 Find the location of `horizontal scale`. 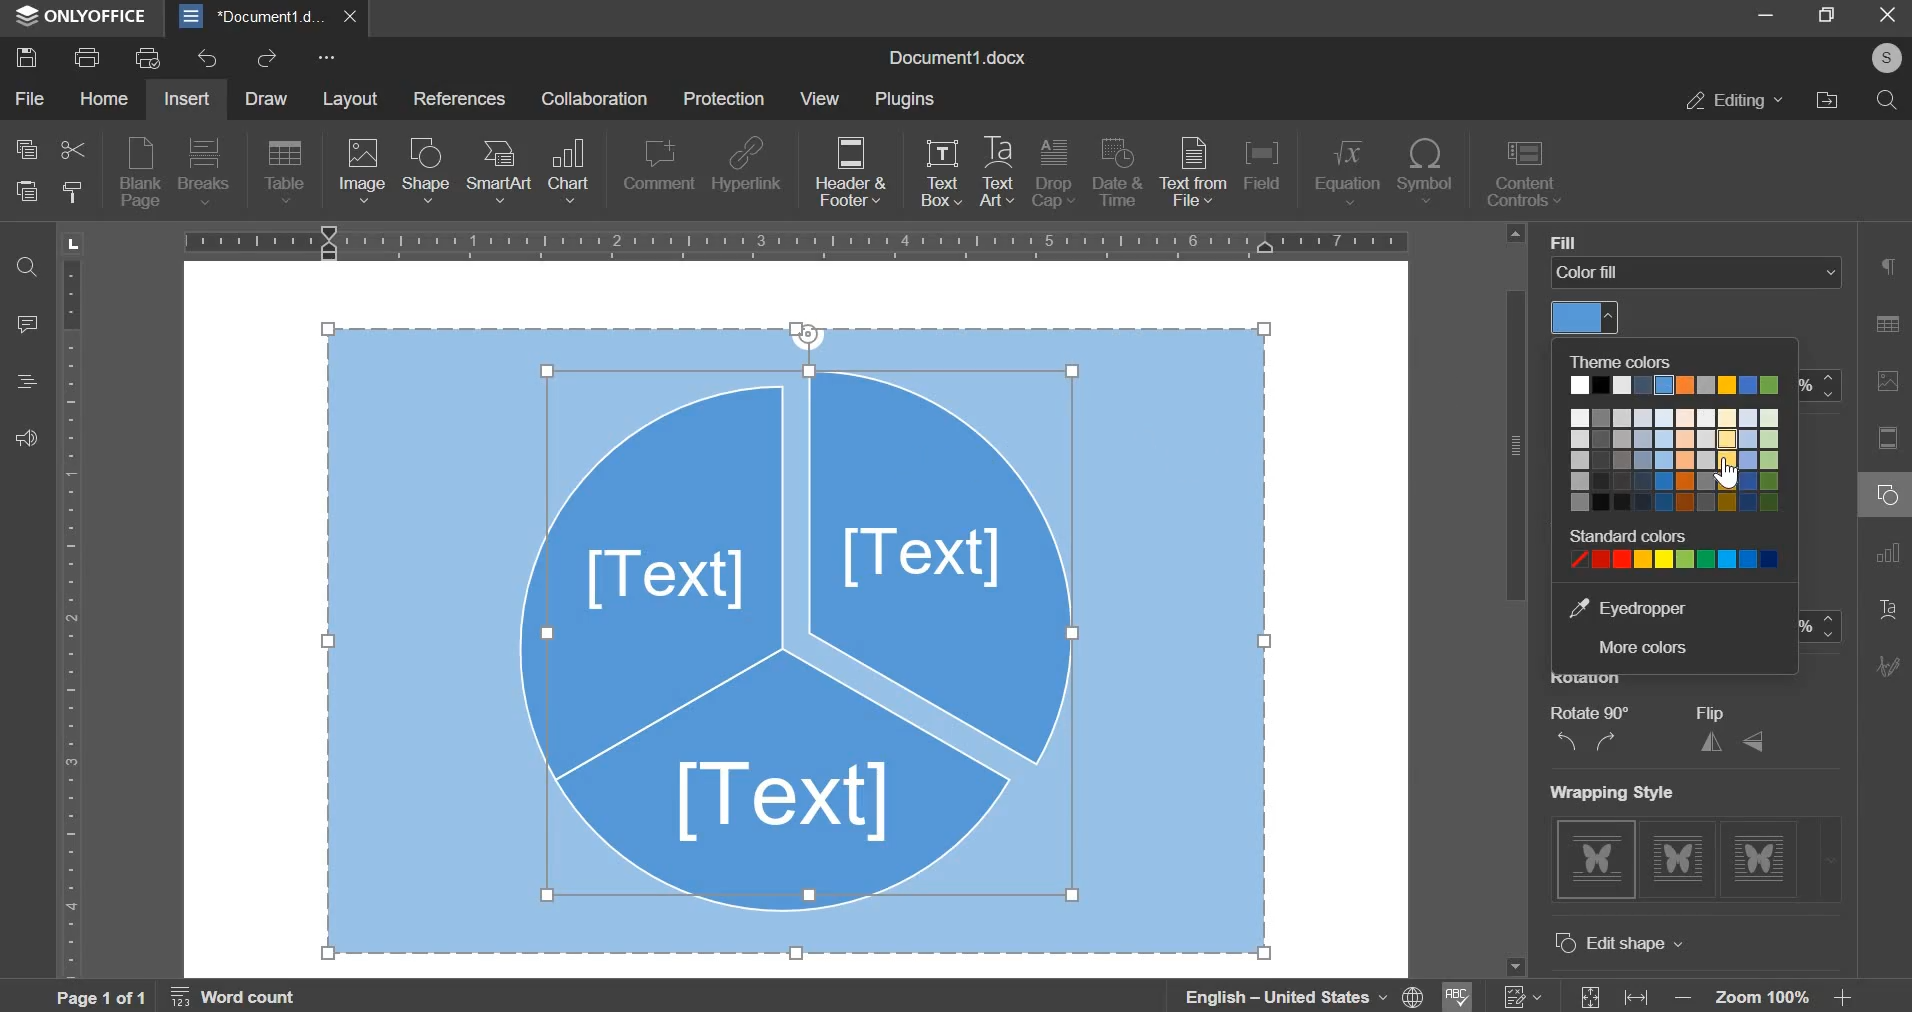

horizontal scale is located at coordinates (798, 240).